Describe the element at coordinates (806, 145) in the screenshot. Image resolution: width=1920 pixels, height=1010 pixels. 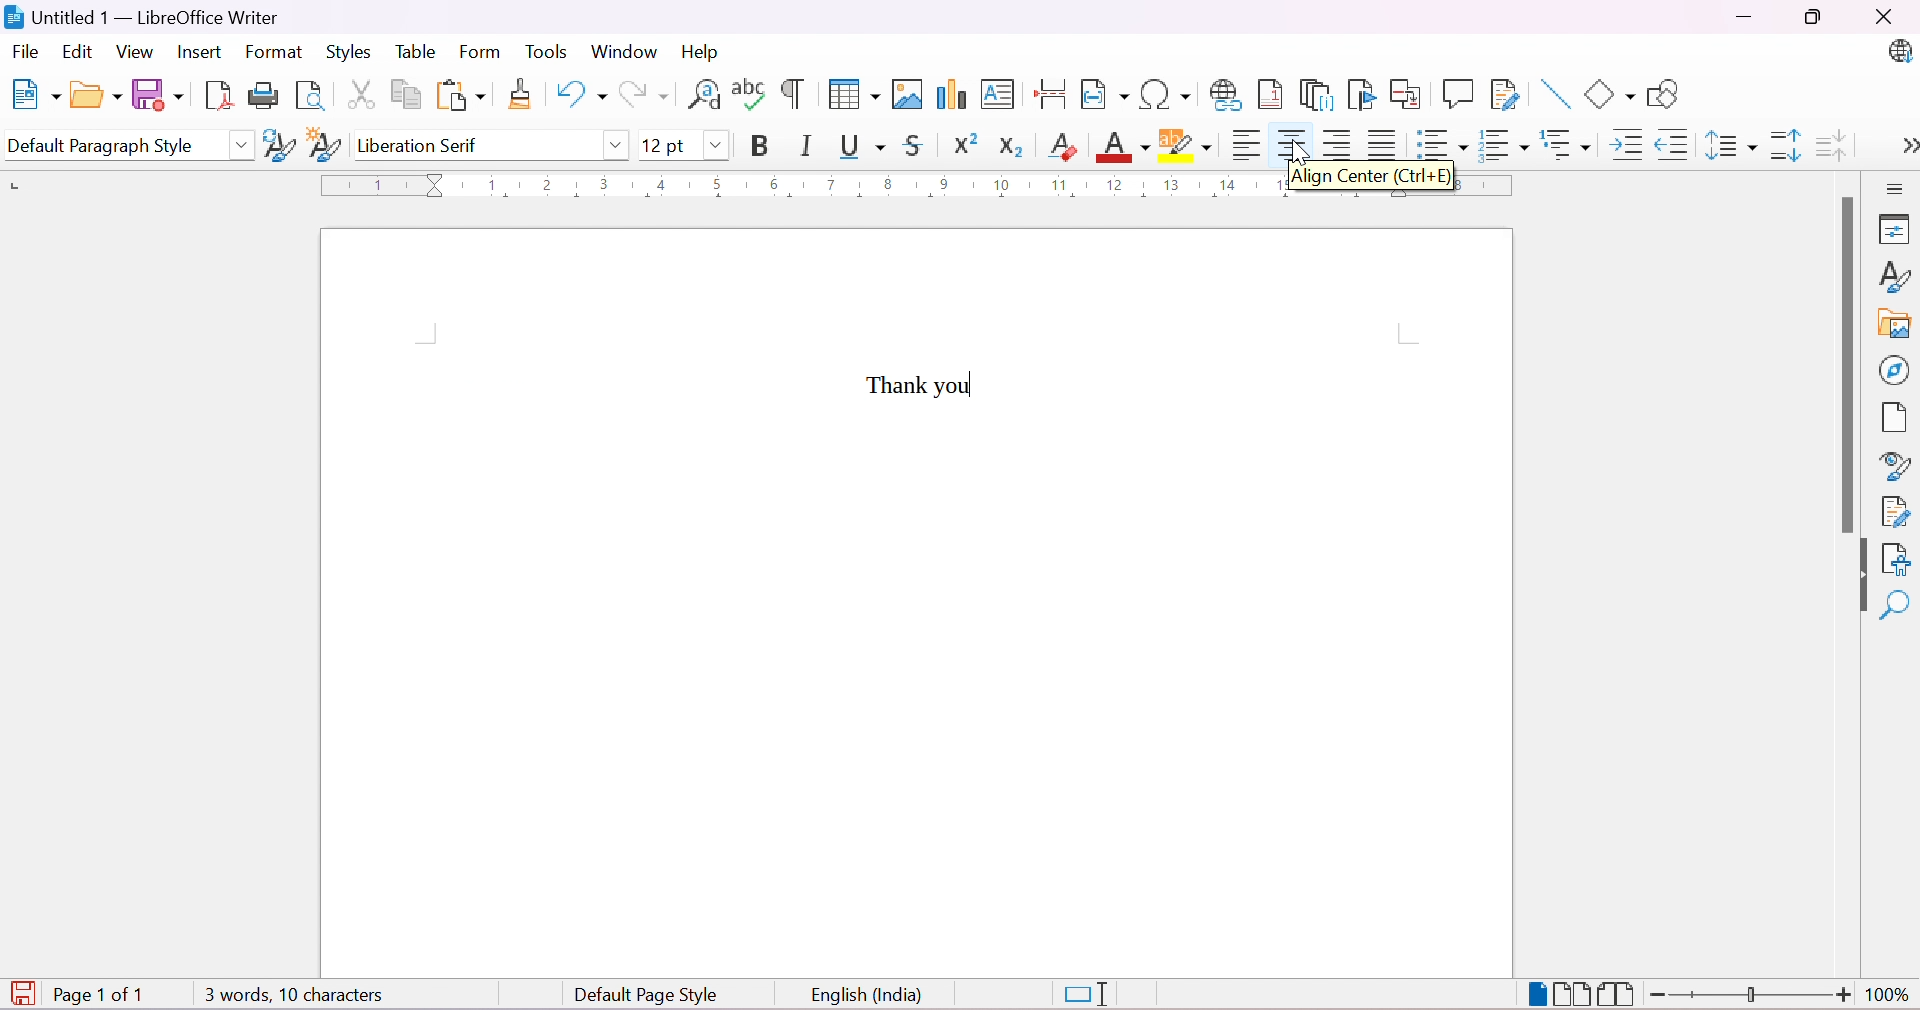
I see `Italic` at that location.